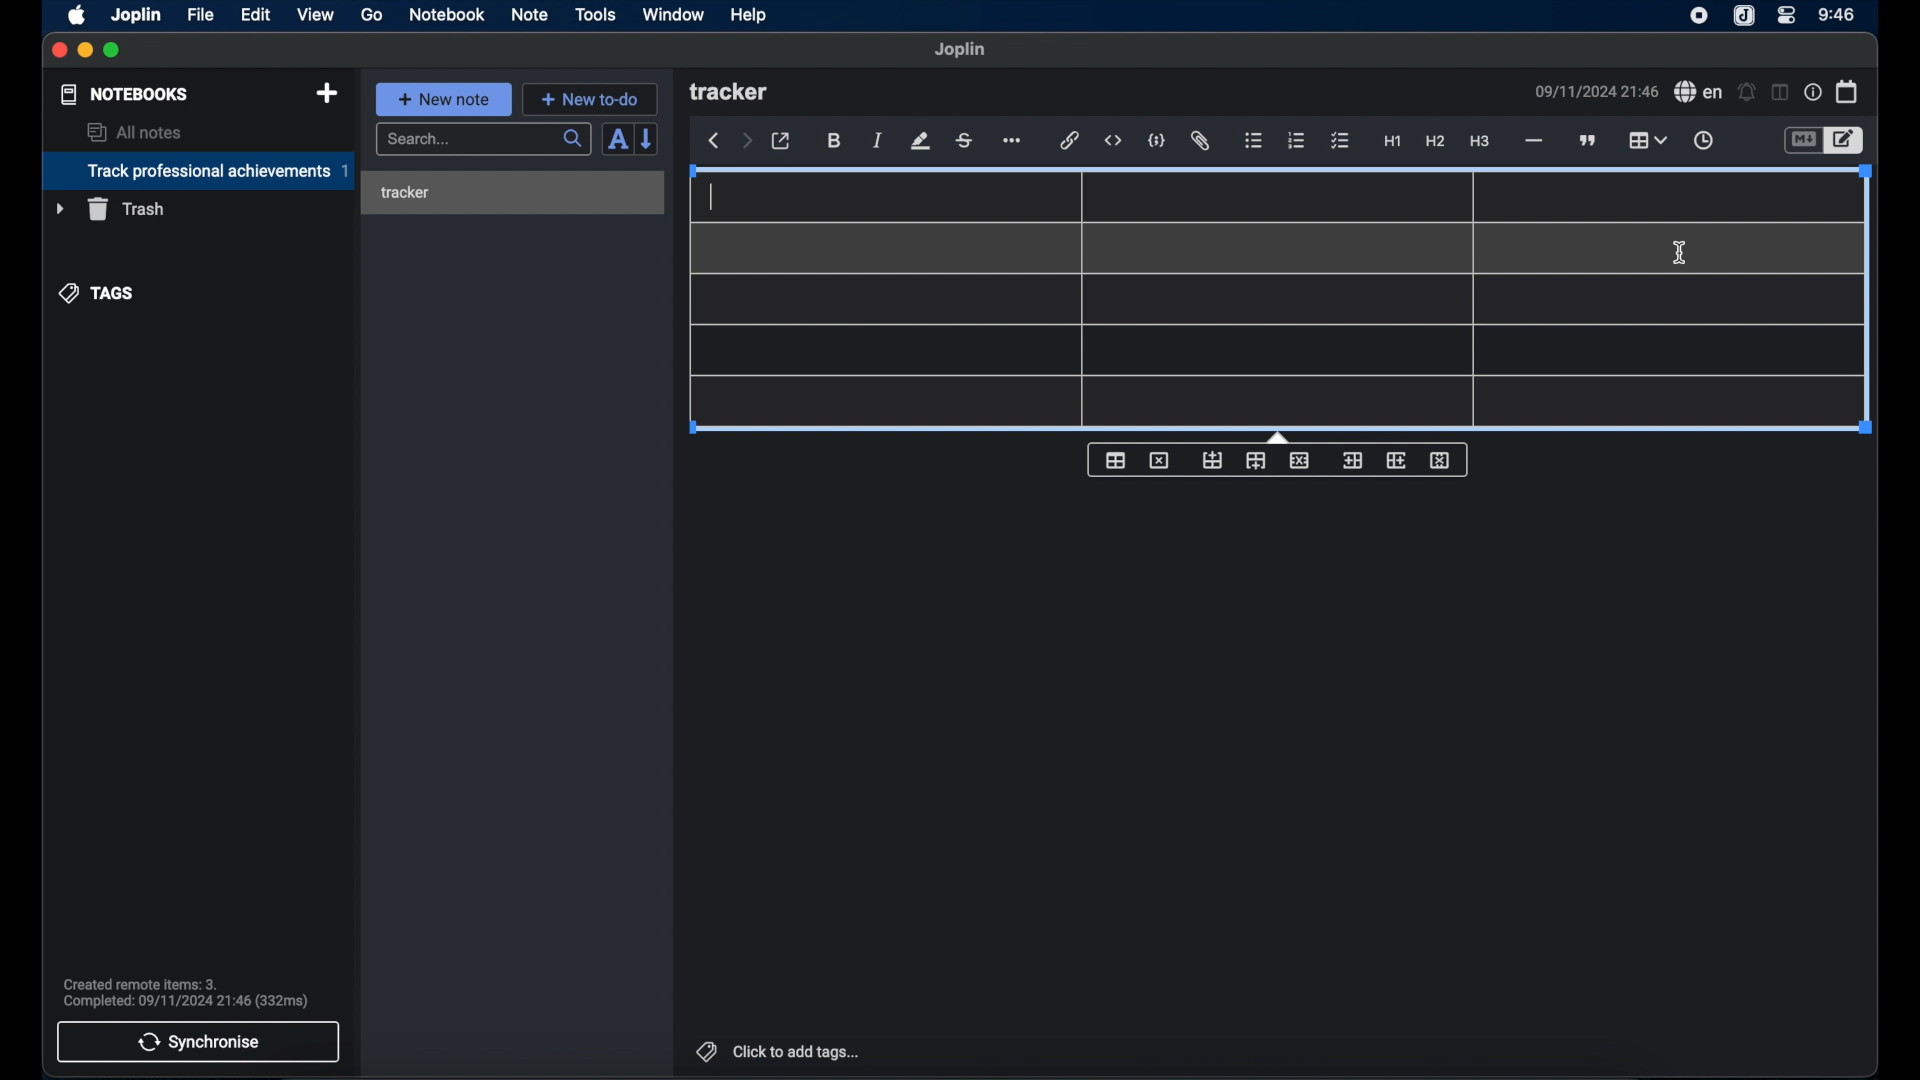 This screenshot has height=1080, width=1920. I want to click on insert column before, so click(1351, 460).